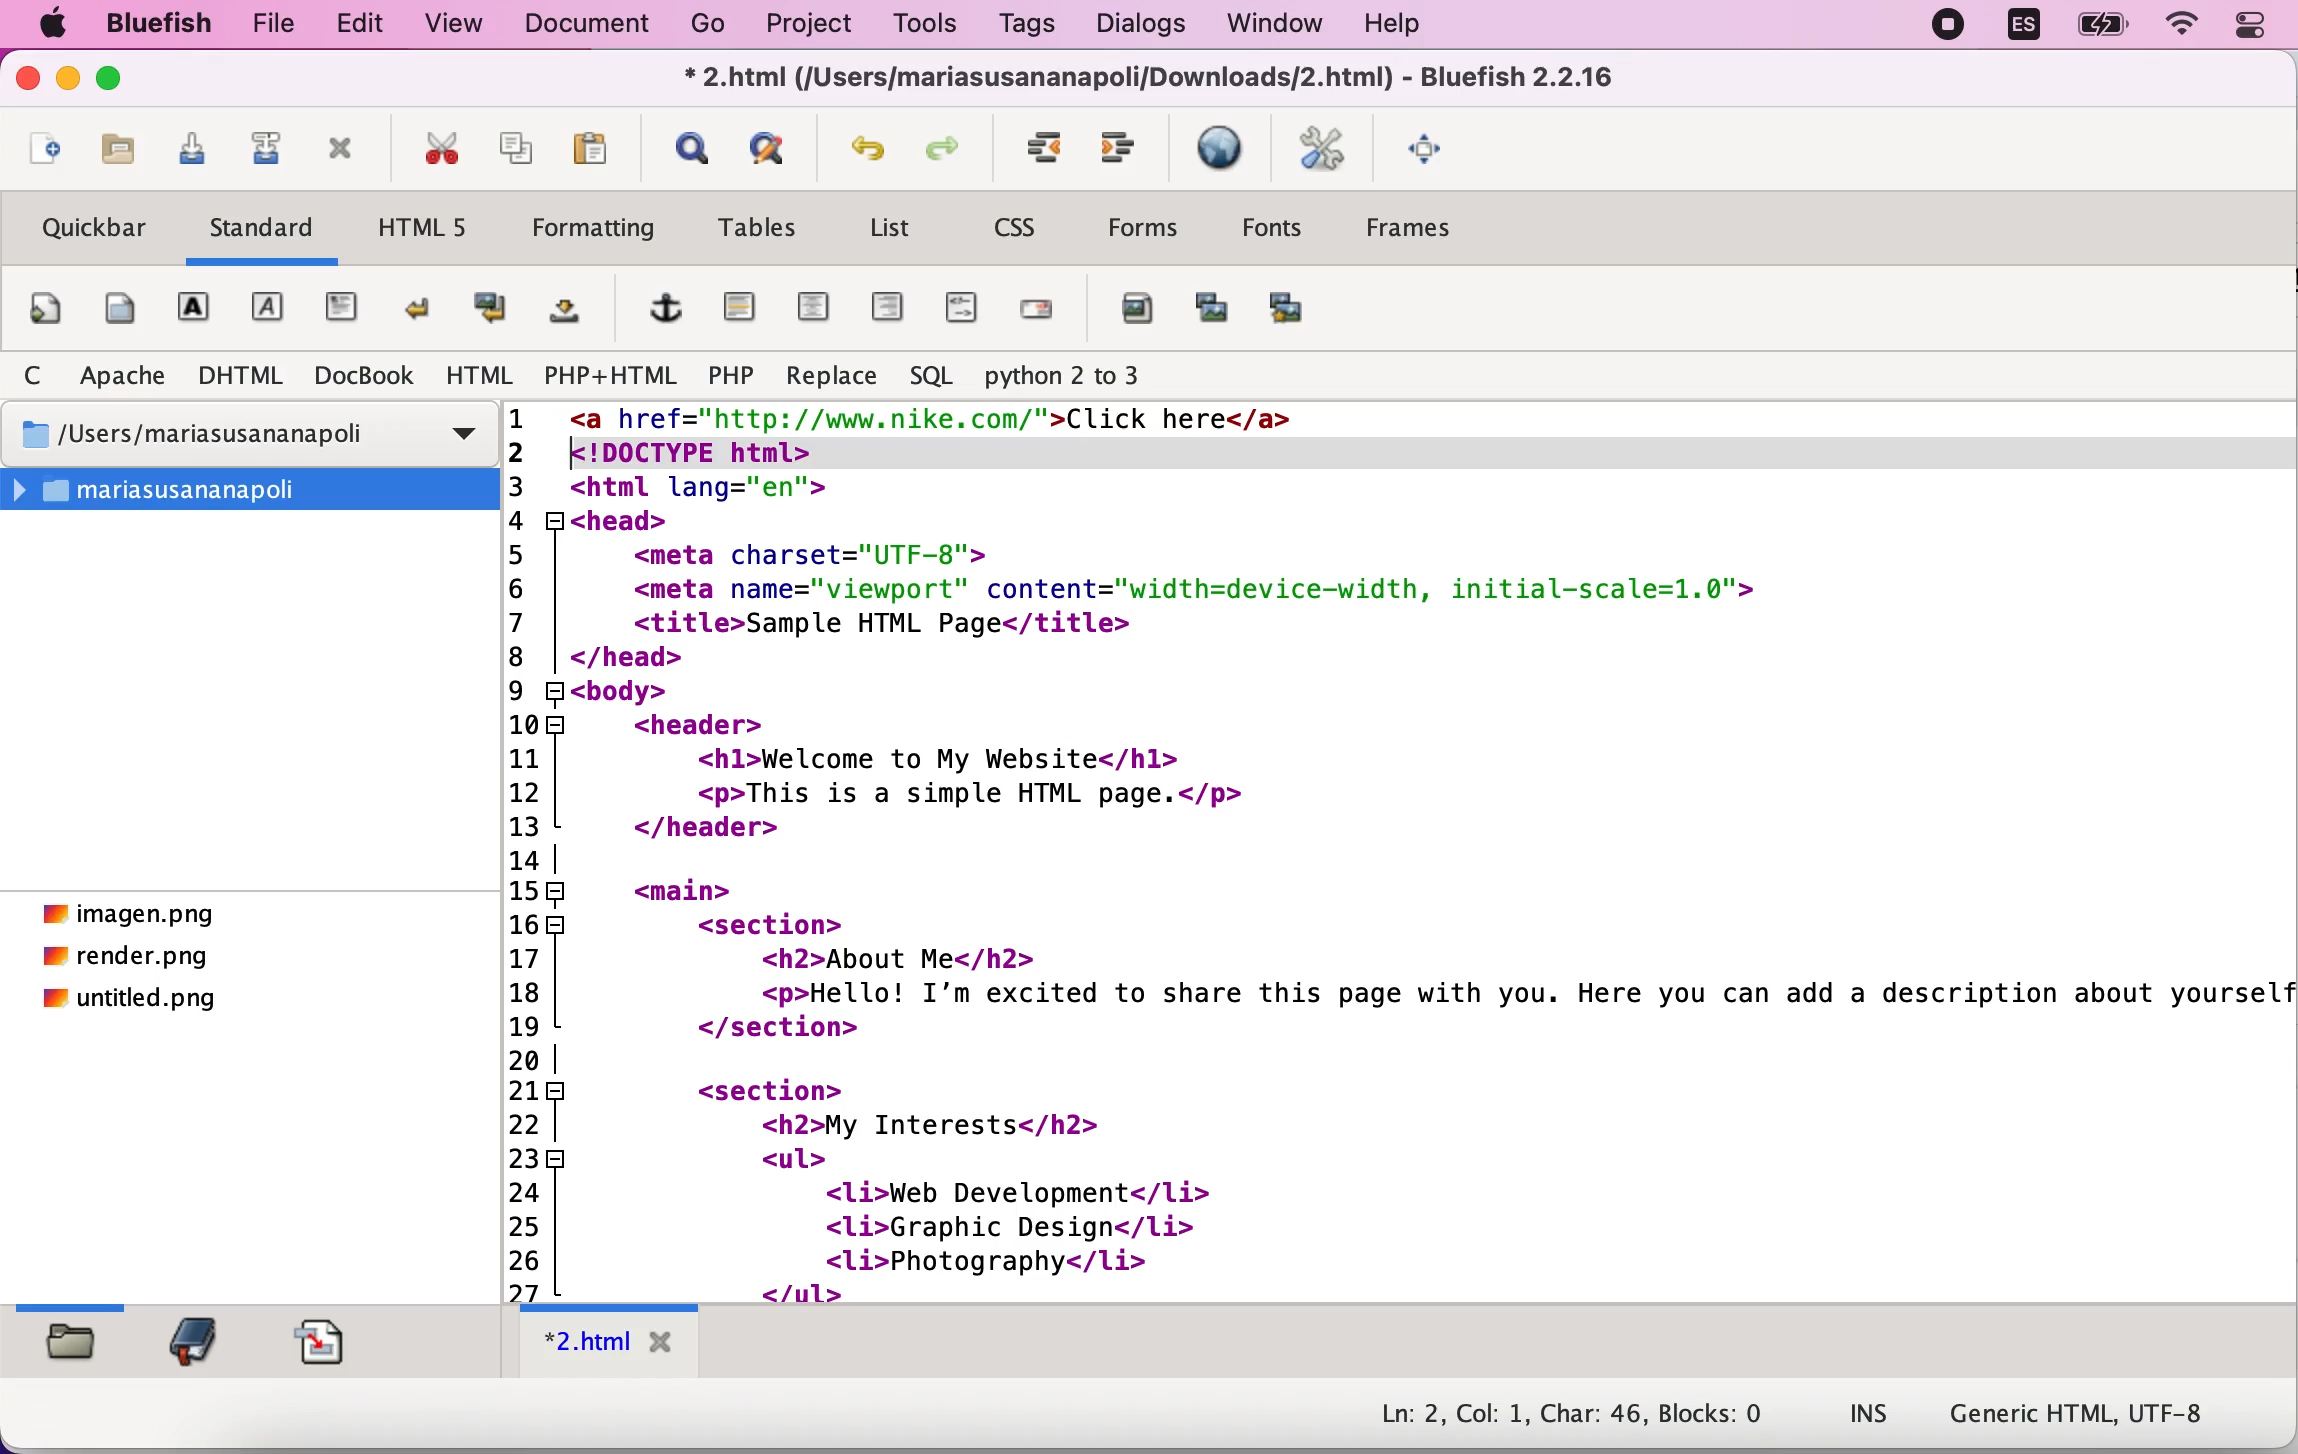 This screenshot has width=2298, height=1454. I want to click on untitled.png, so click(134, 1004).